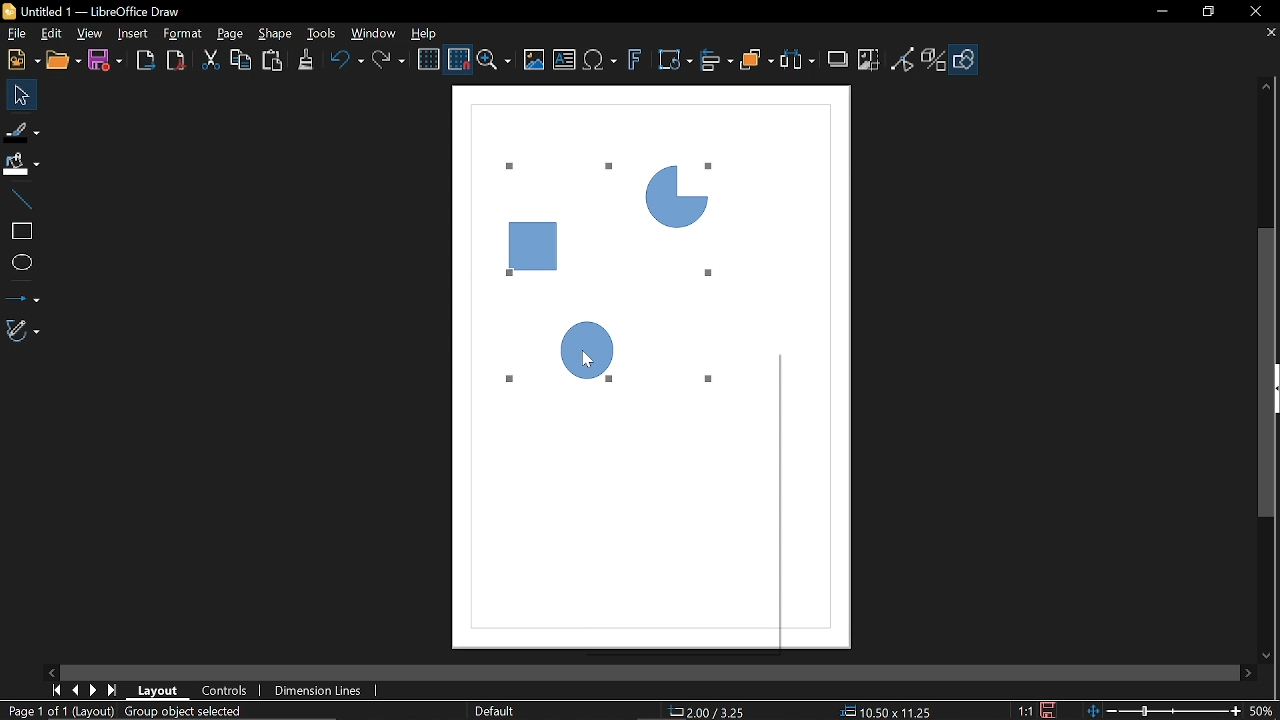  I want to click on Curves and polygons, so click(22, 331).